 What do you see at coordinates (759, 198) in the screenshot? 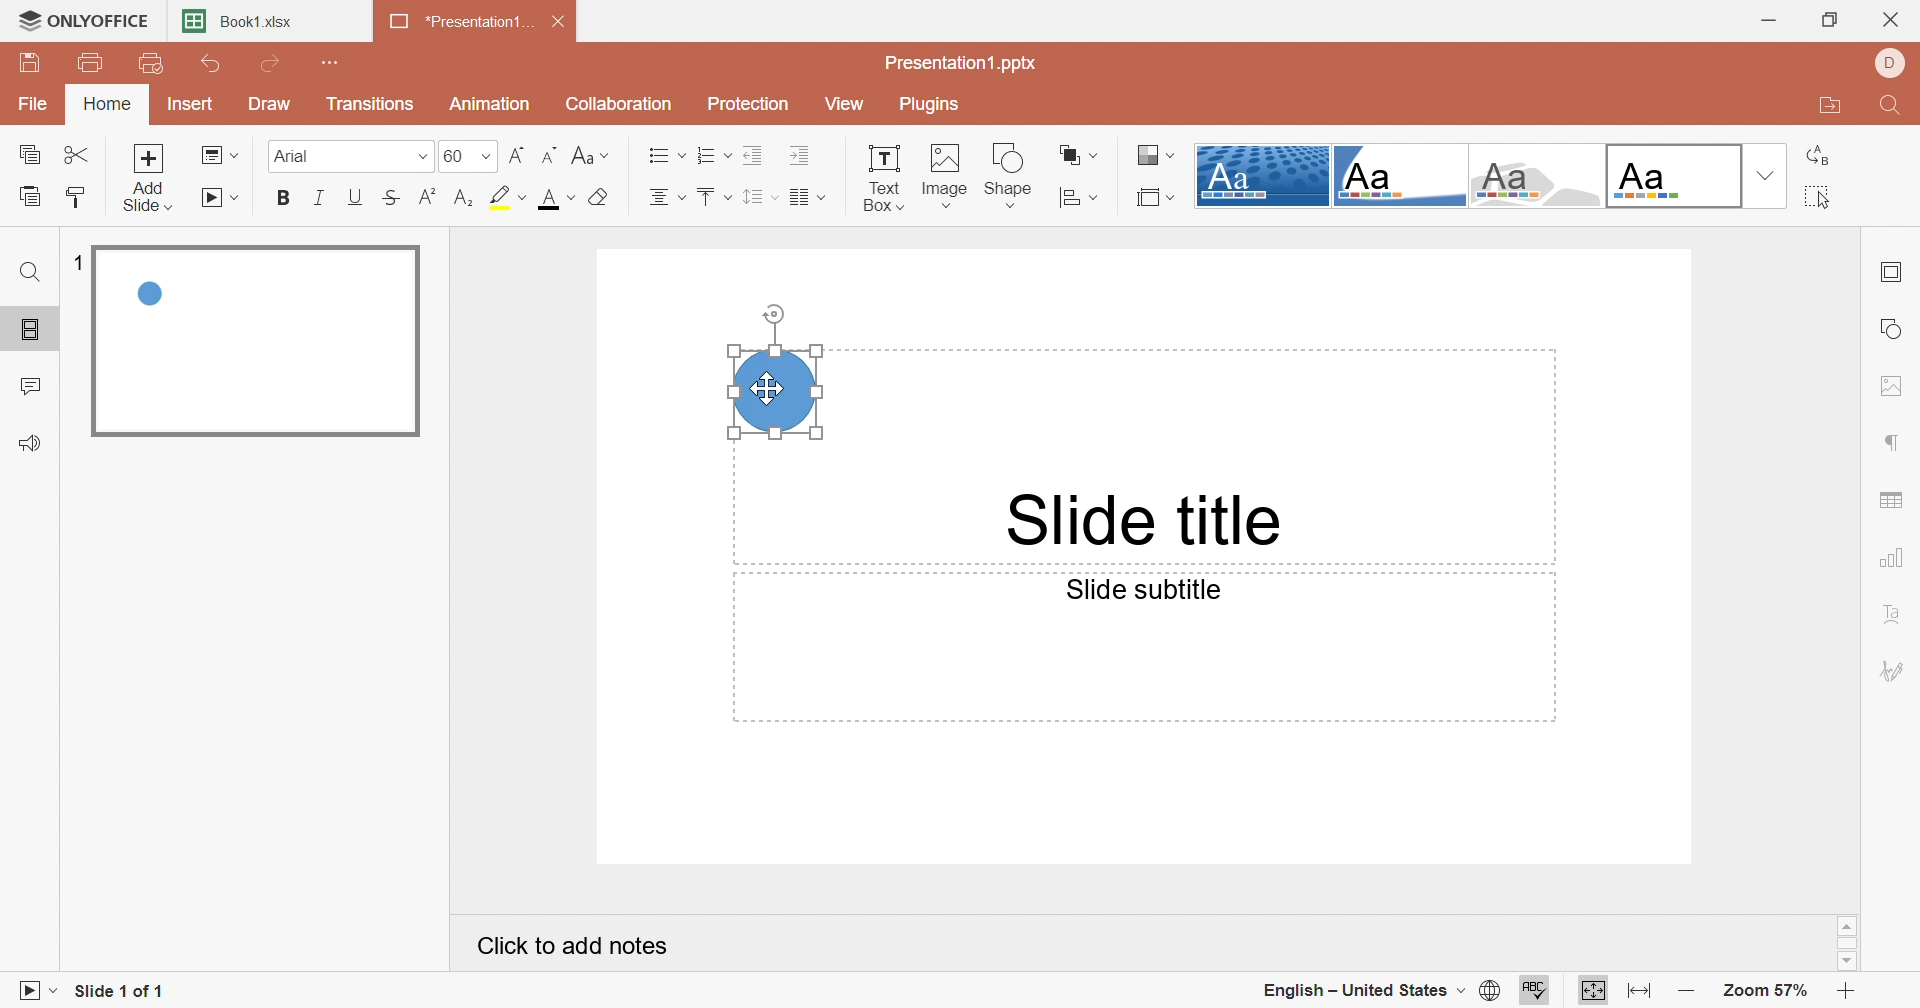
I see `Line spacing` at bounding box center [759, 198].